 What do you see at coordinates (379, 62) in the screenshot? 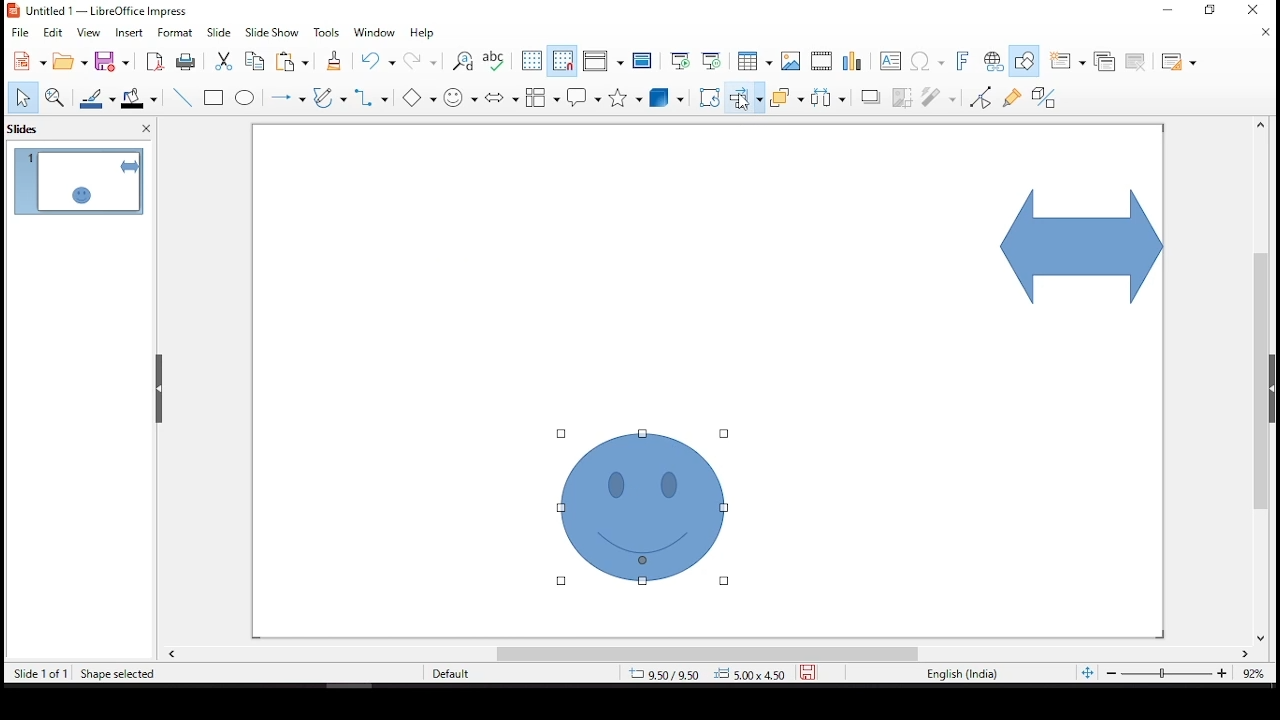
I see `undo` at bounding box center [379, 62].